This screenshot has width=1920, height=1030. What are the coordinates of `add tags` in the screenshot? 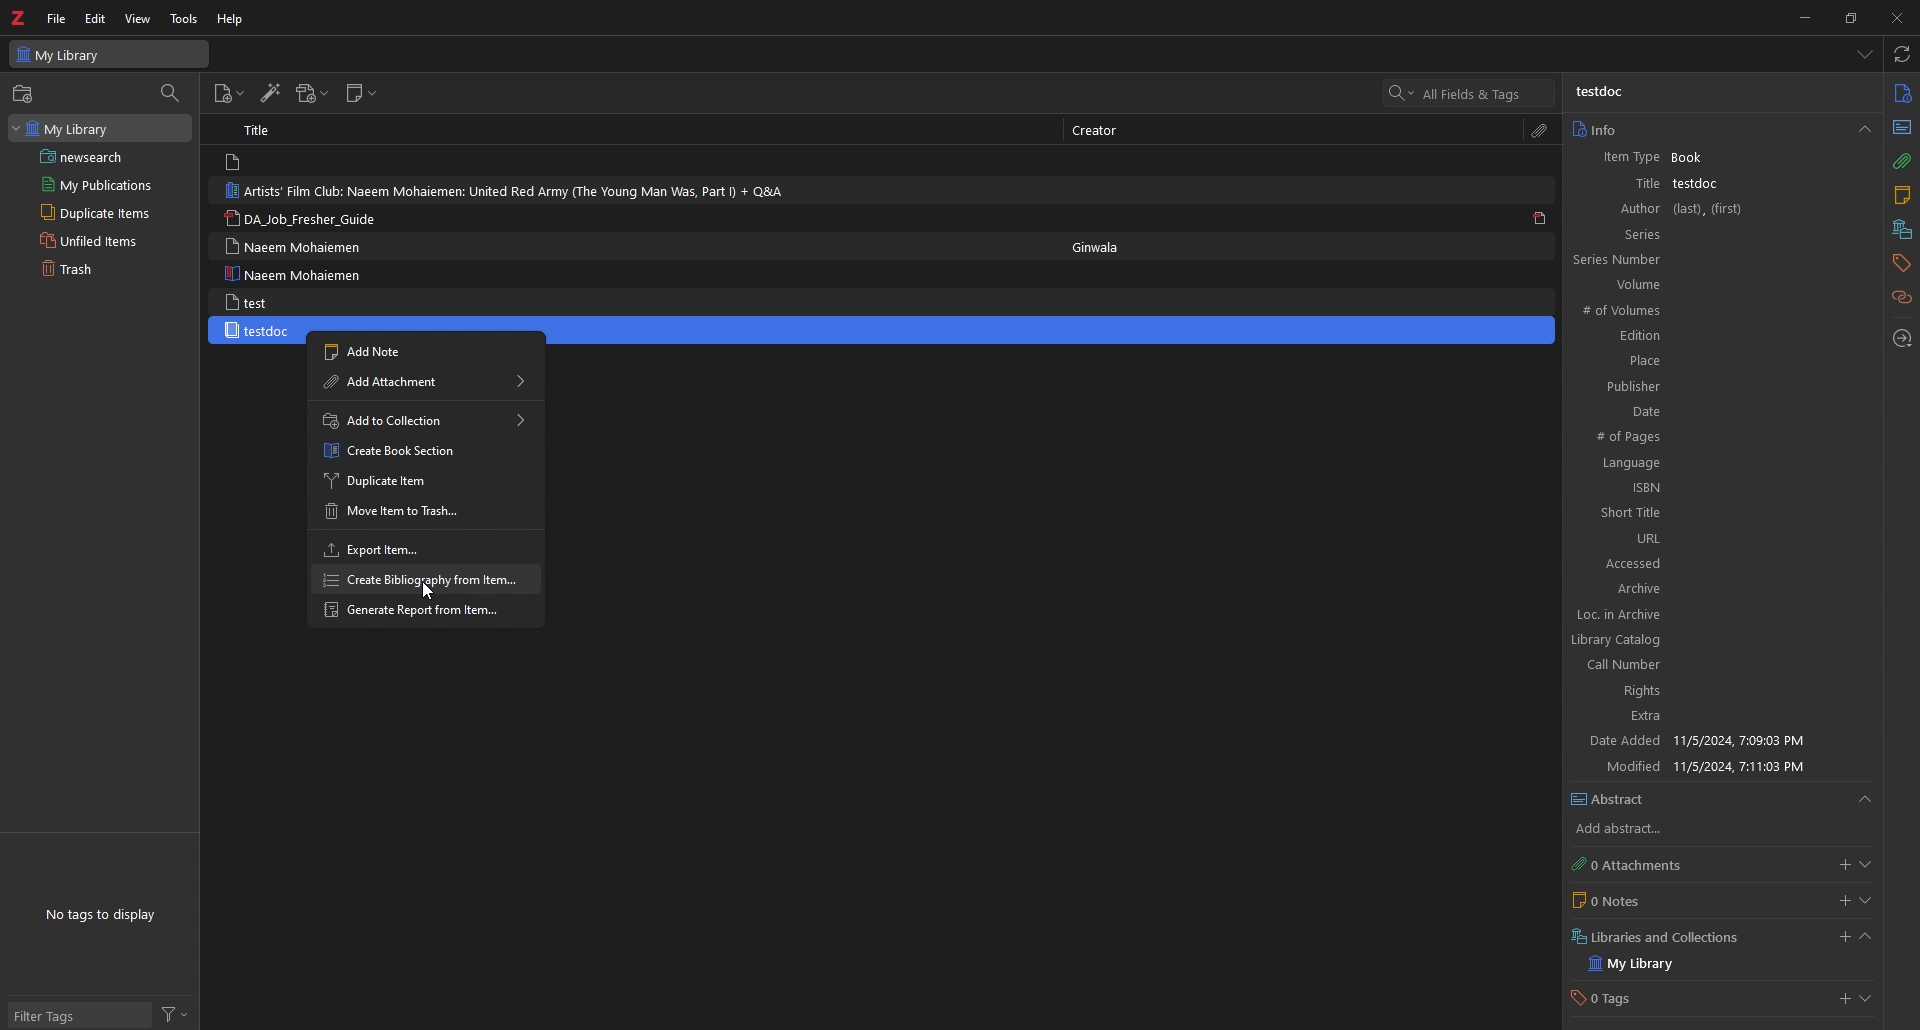 It's located at (1842, 1001).